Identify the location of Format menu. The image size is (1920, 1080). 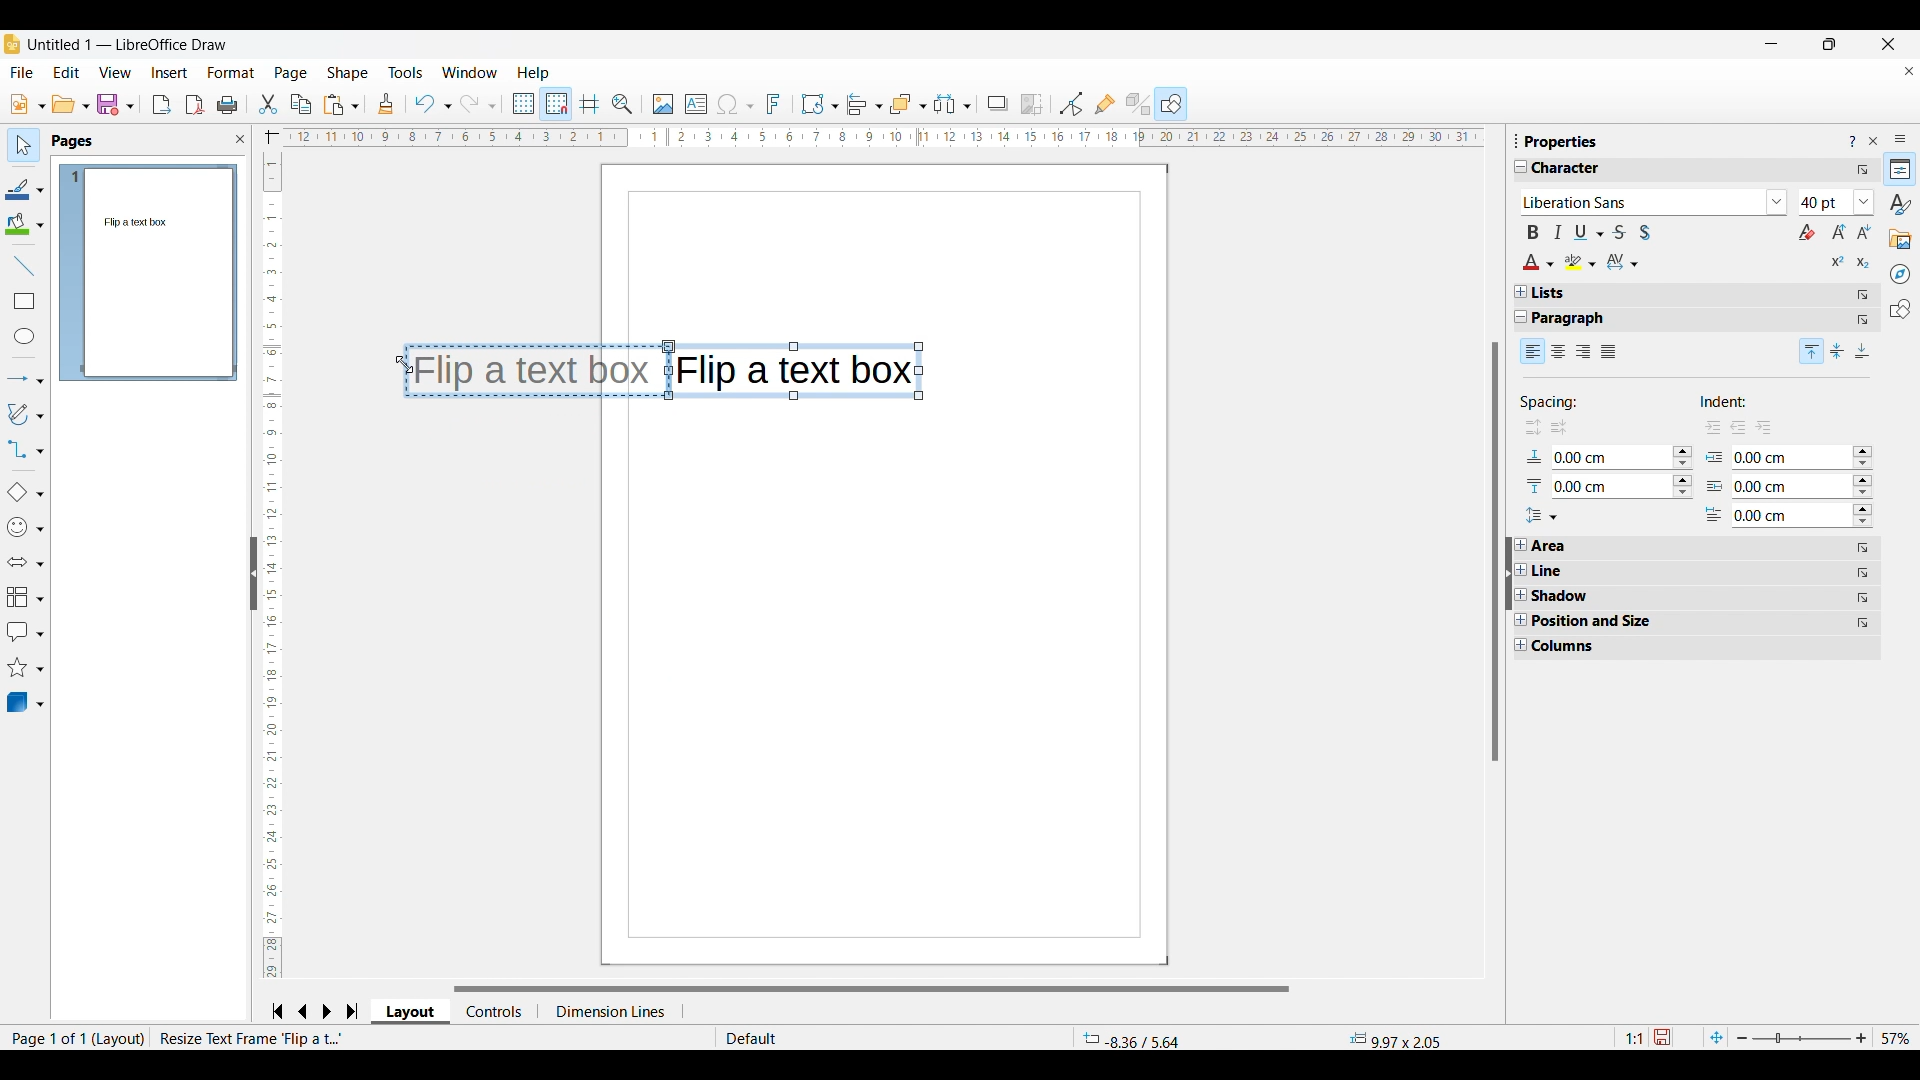
(232, 73).